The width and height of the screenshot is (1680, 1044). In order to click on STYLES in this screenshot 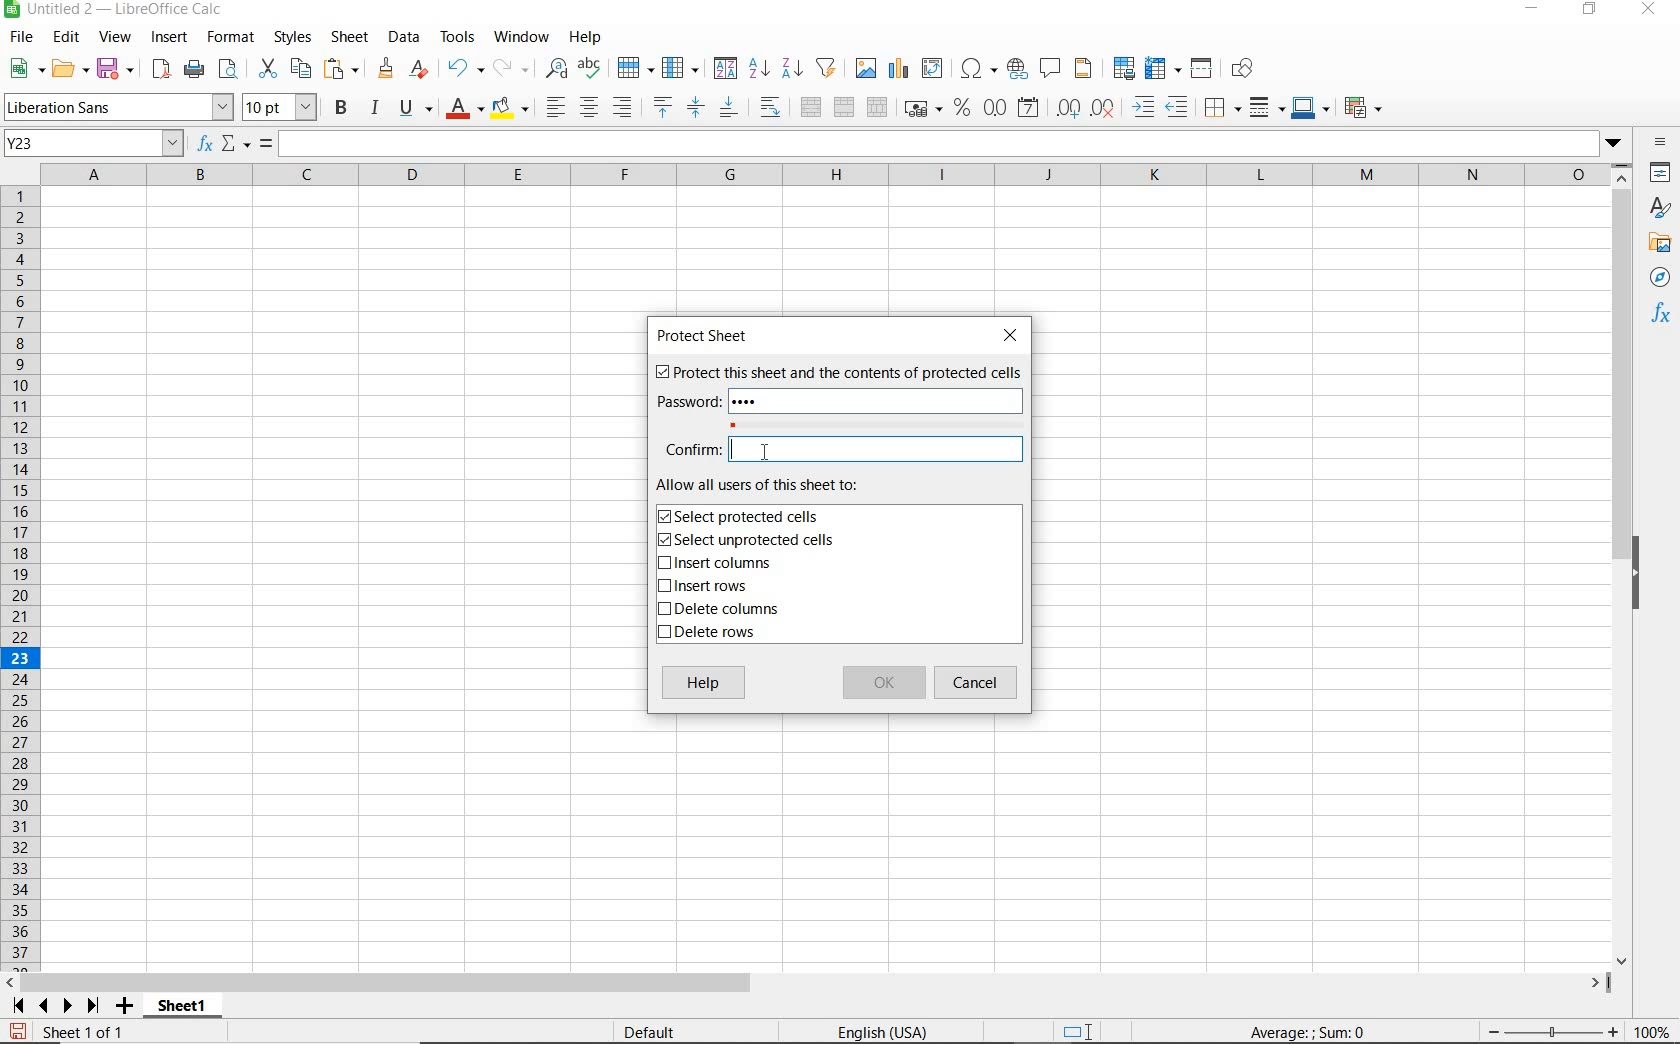, I will do `click(292, 37)`.